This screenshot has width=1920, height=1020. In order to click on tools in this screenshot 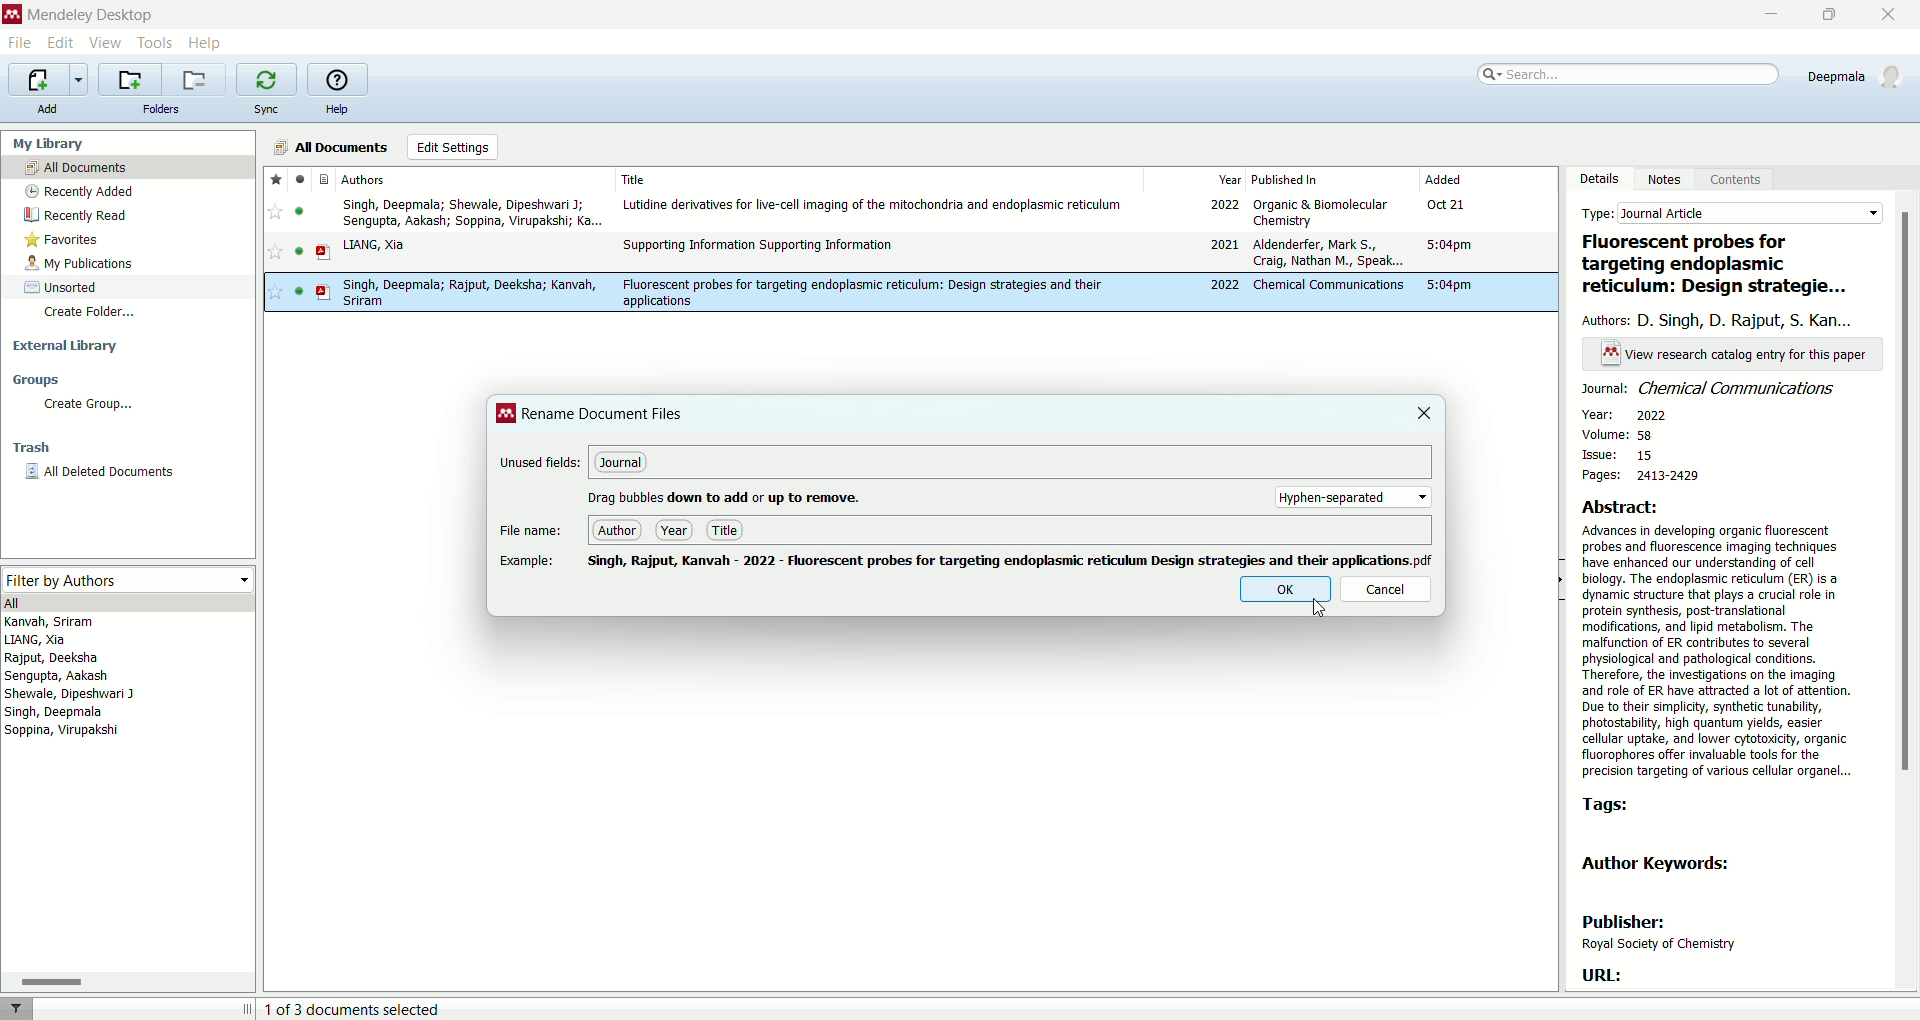, I will do `click(157, 44)`.